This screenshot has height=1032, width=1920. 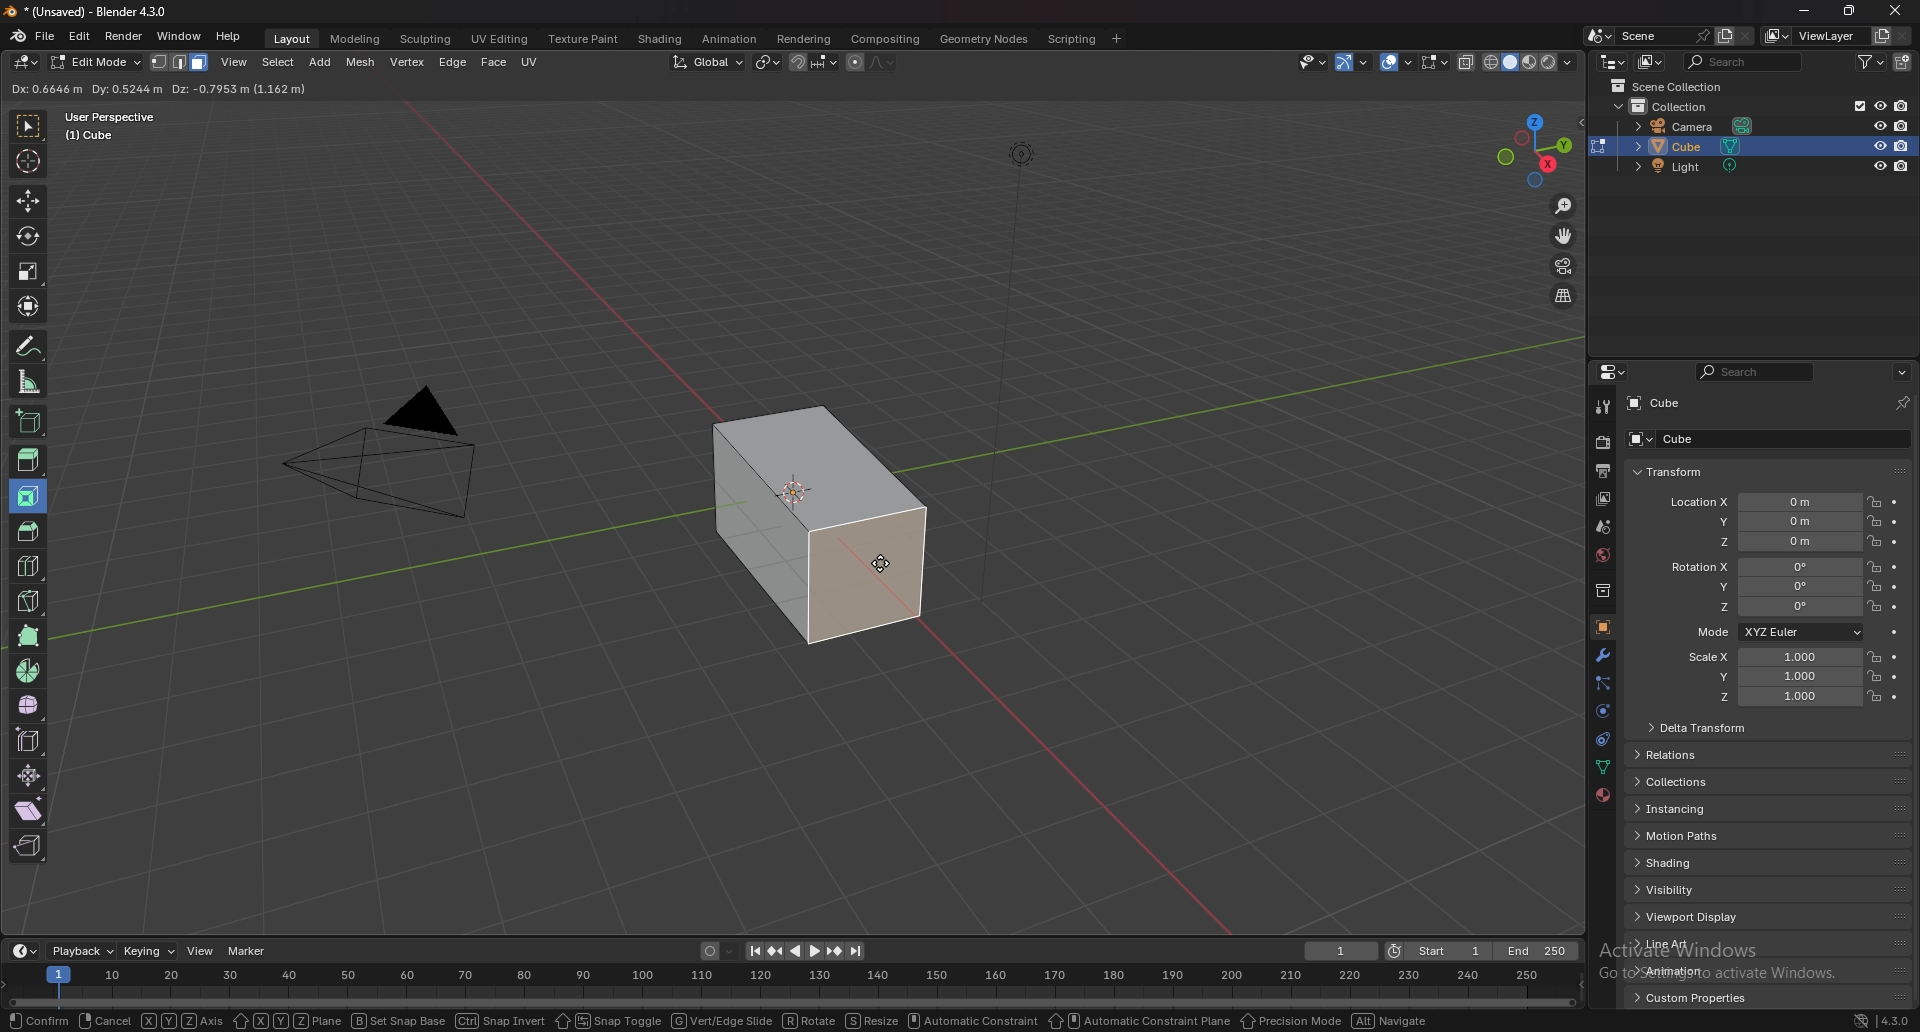 What do you see at coordinates (1745, 36) in the screenshot?
I see `remove scene` at bounding box center [1745, 36].